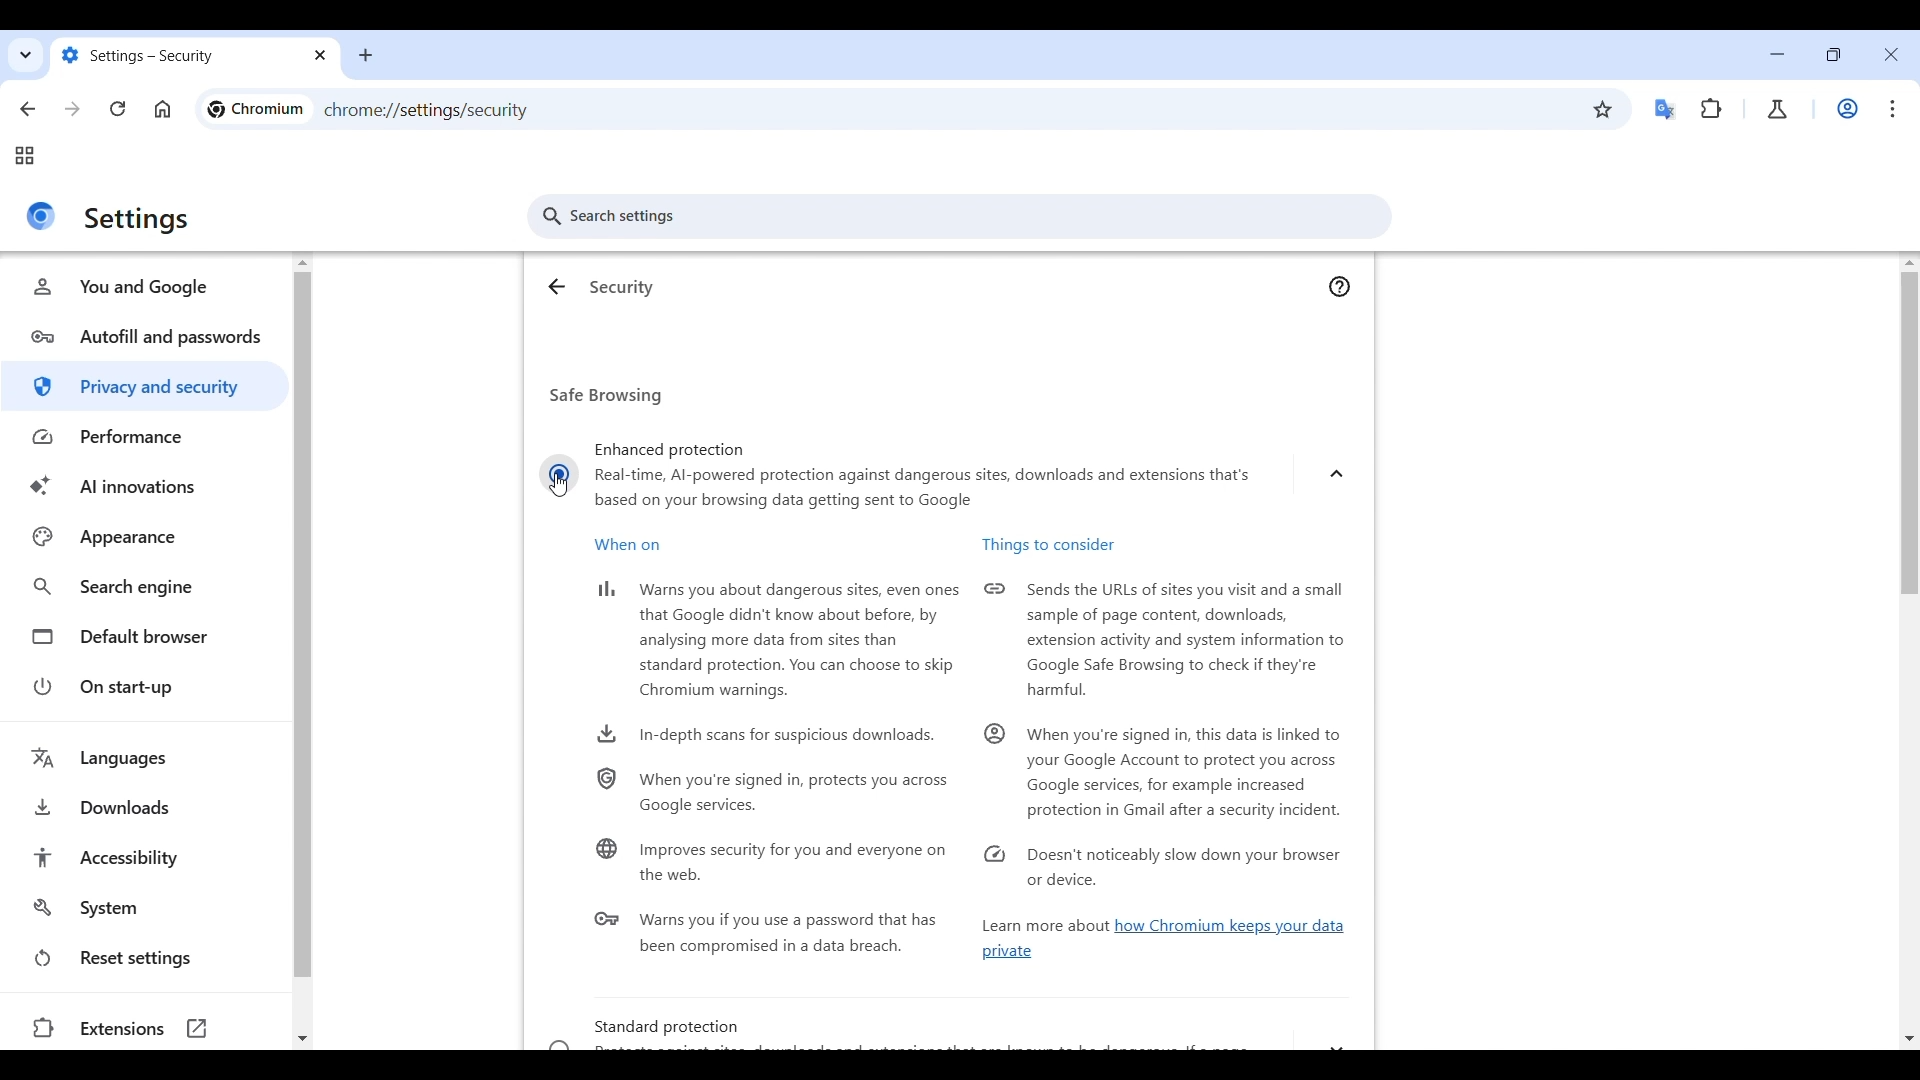 The width and height of the screenshot is (1920, 1080). What do you see at coordinates (1777, 54) in the screenshot?
I see `Minimize` at bounding box center [1777, 54].